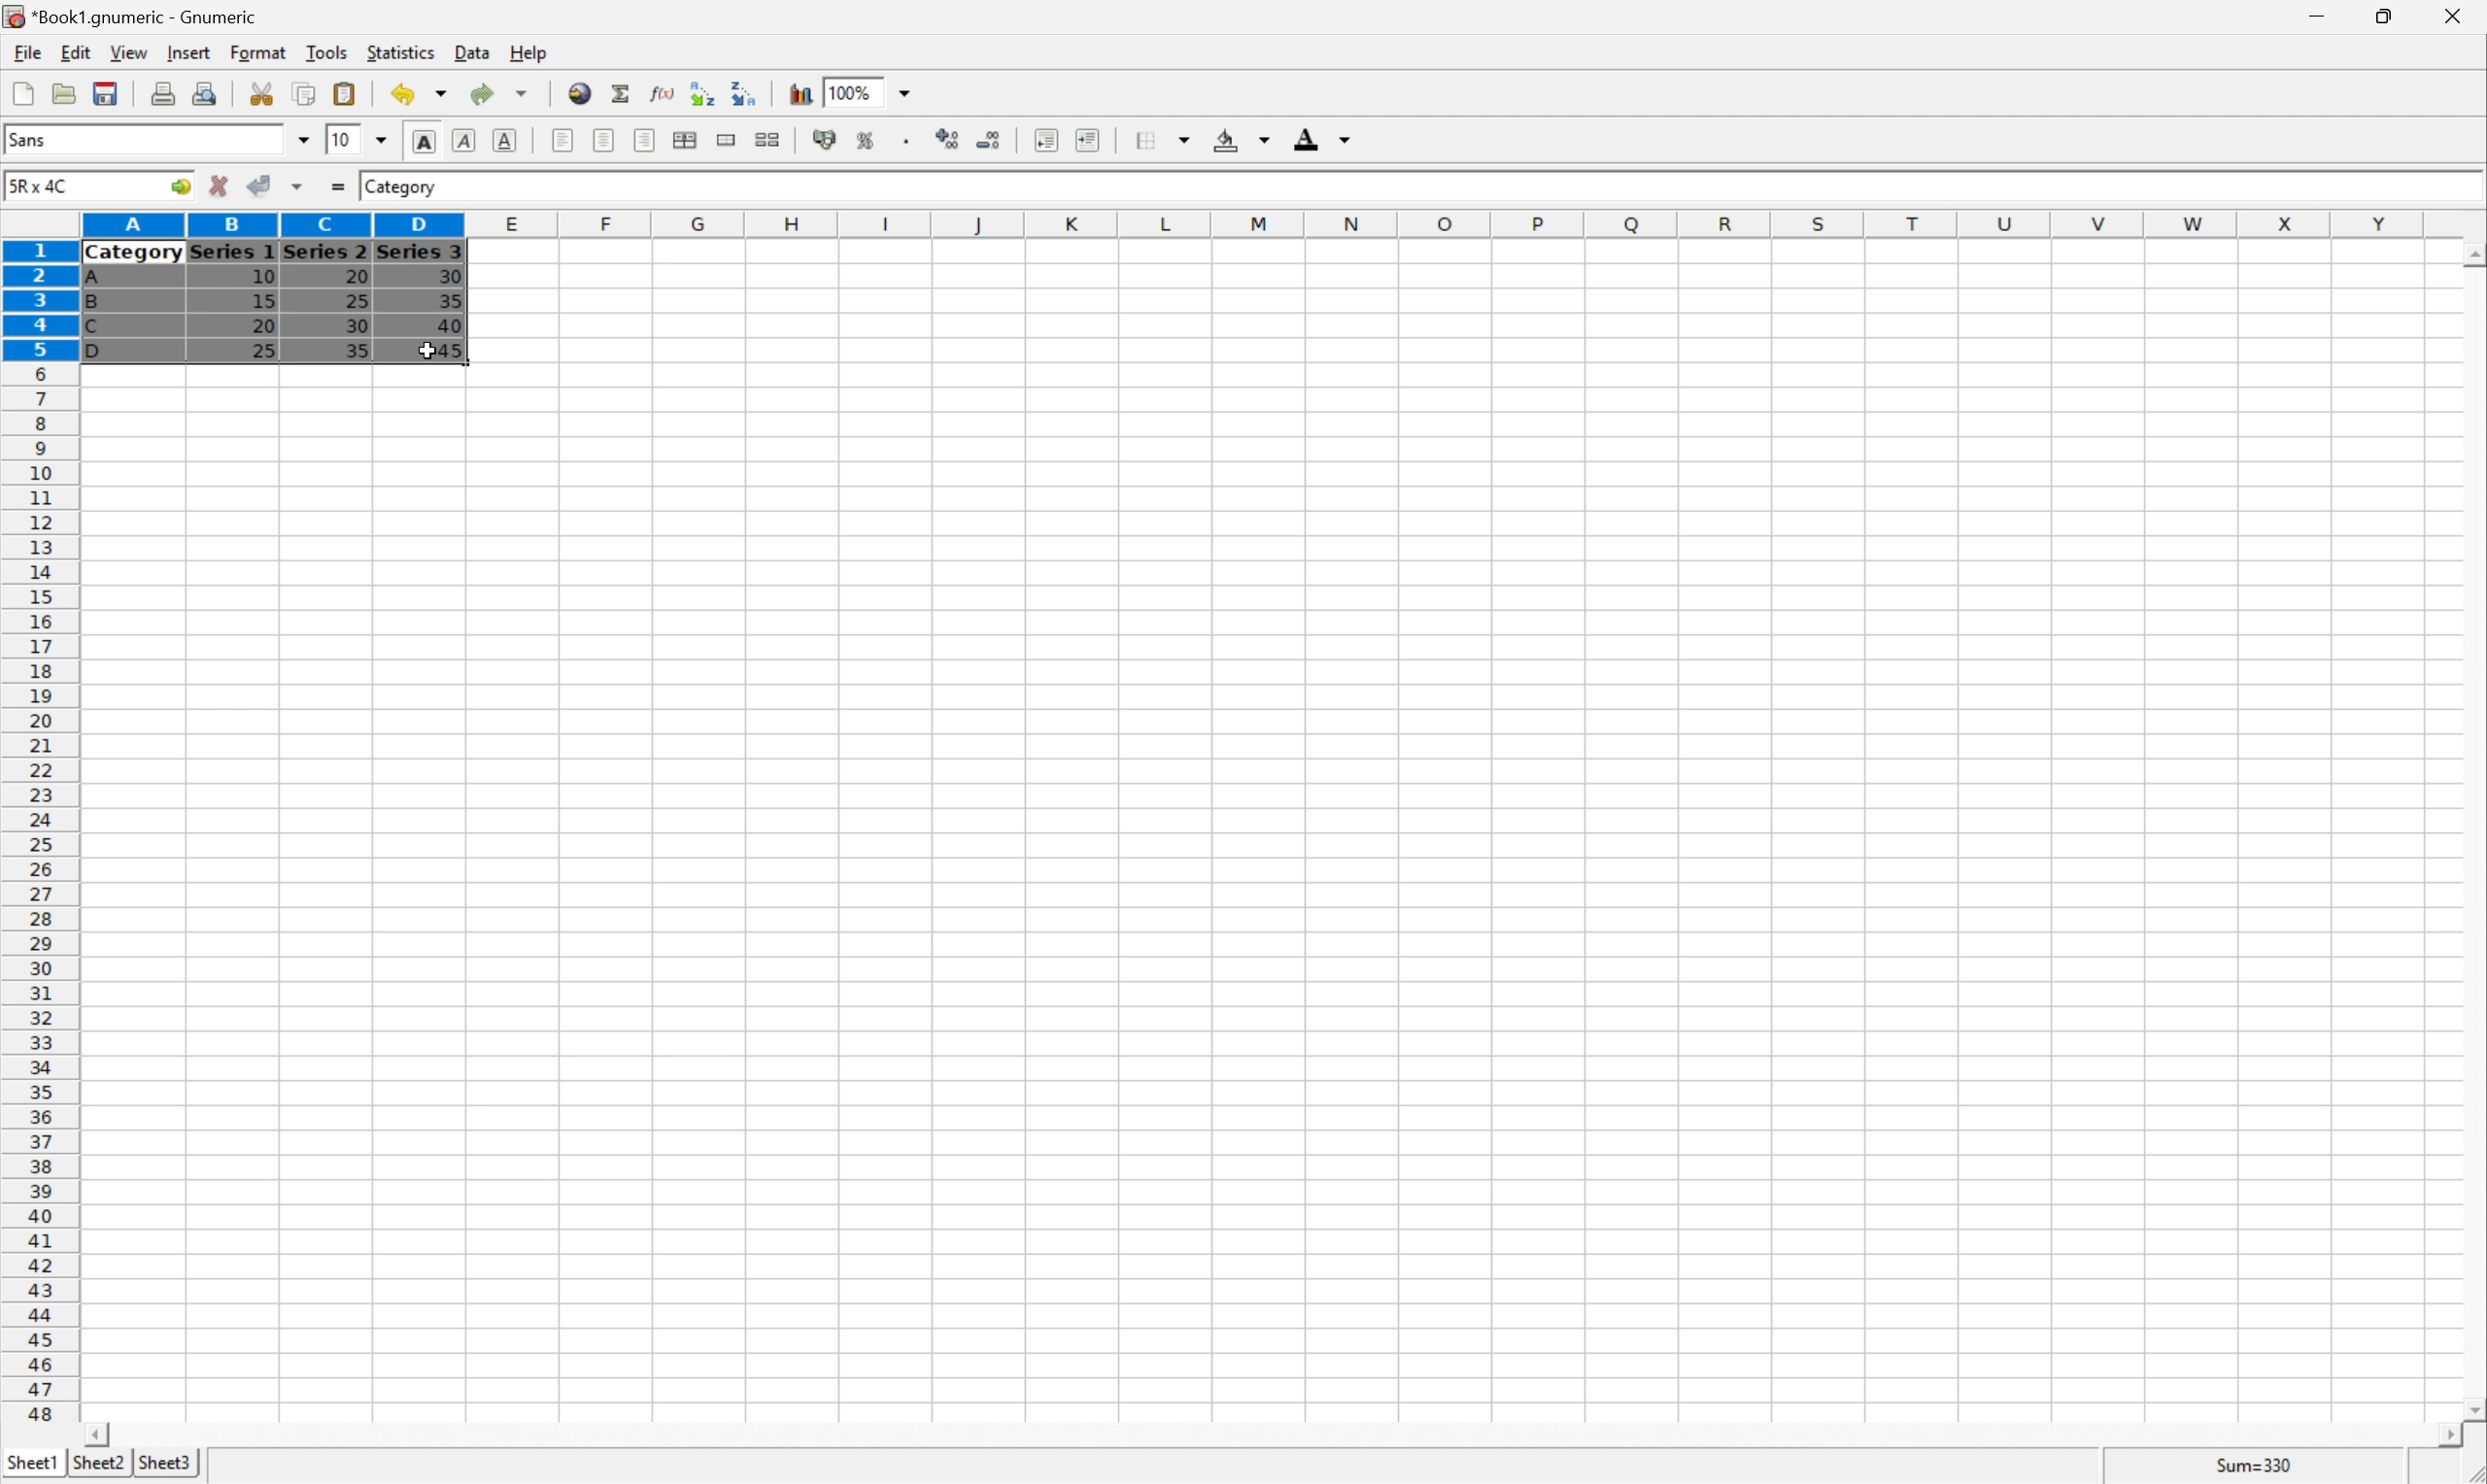 This screenshot has width=2487, height=1484. What do you see at coordinates (530, 54) in the screenshot?
I see `Help` at bounding box center [530, 54].